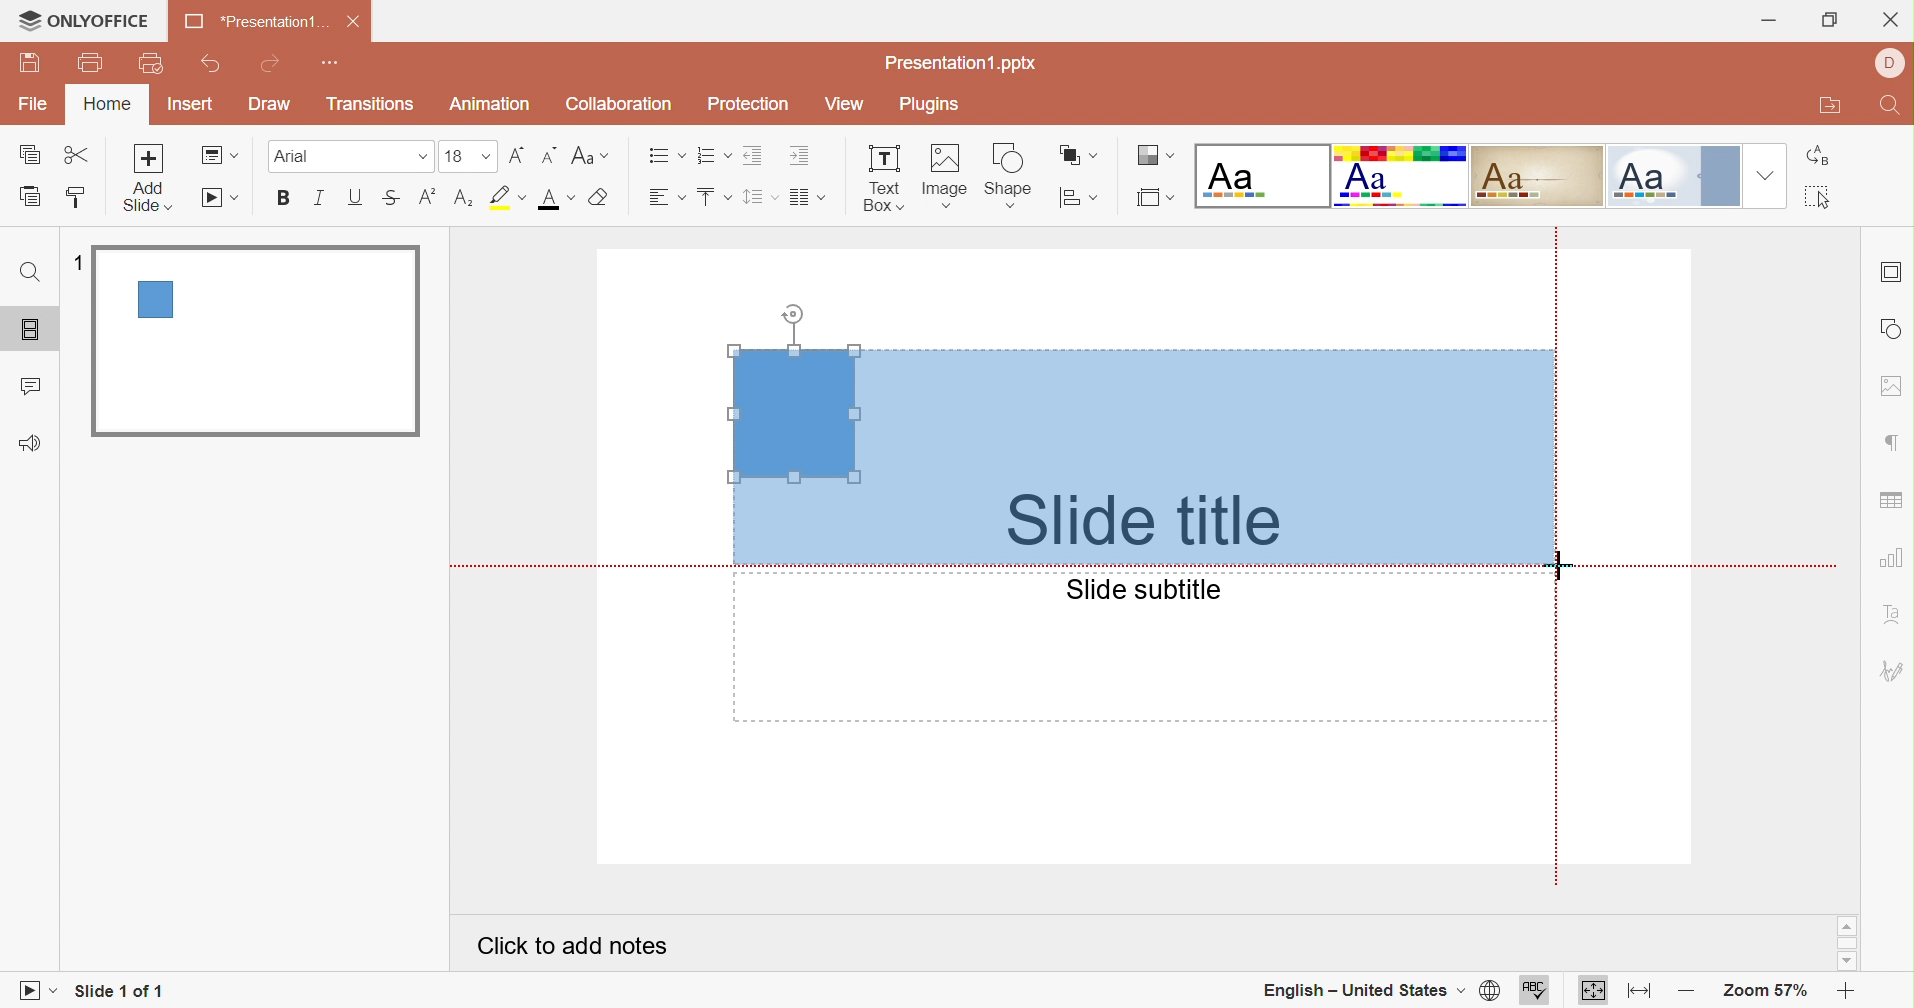 This screenshot has height=1008, width=1914. I want to click on Paste, so click(30, 196).